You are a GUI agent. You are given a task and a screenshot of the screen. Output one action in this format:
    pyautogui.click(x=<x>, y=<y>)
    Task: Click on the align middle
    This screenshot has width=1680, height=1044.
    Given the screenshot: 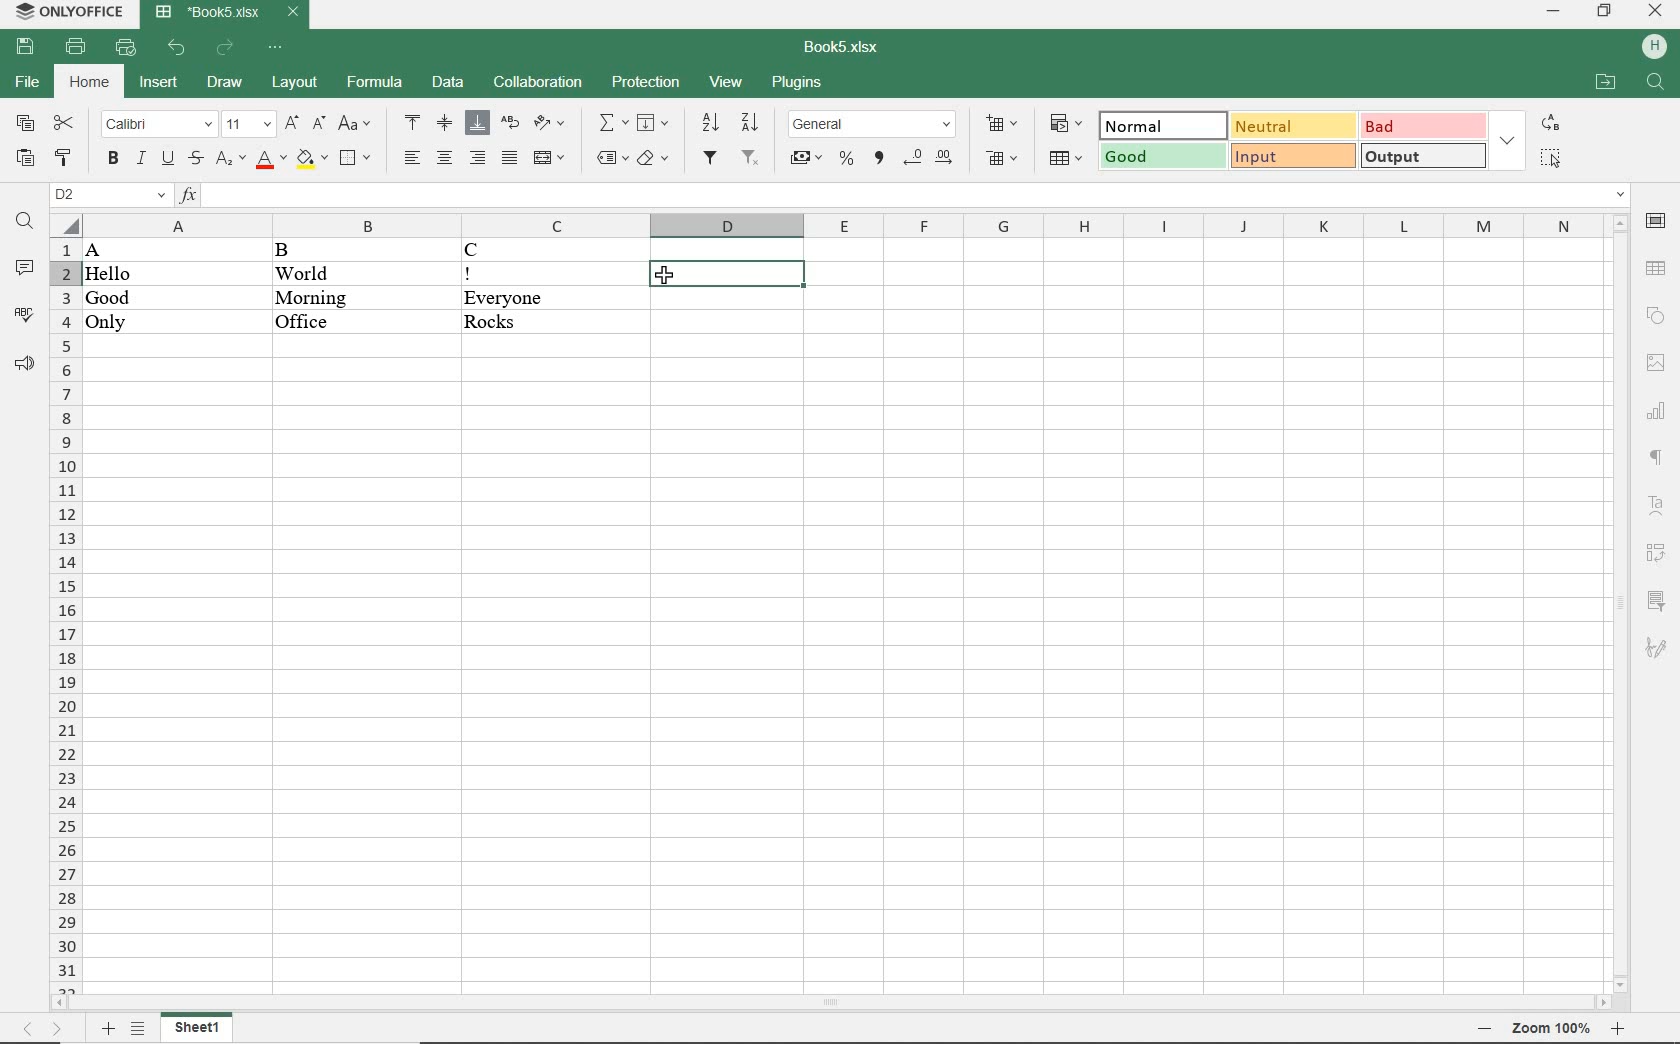 What is the action you would take?
    pyautogui.click(x=445, y=125)
    